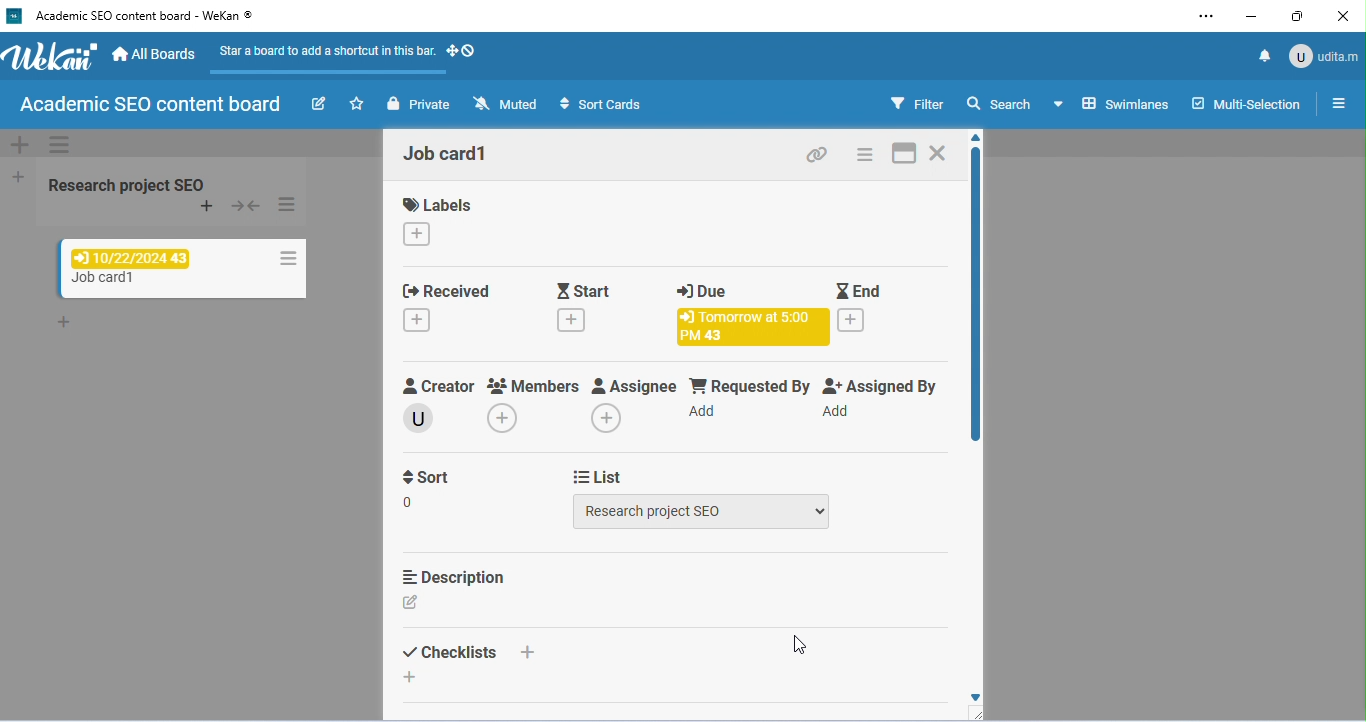 The height and width of the screenshot is (722, 1366). I want to click on filter, so click(916, 104).